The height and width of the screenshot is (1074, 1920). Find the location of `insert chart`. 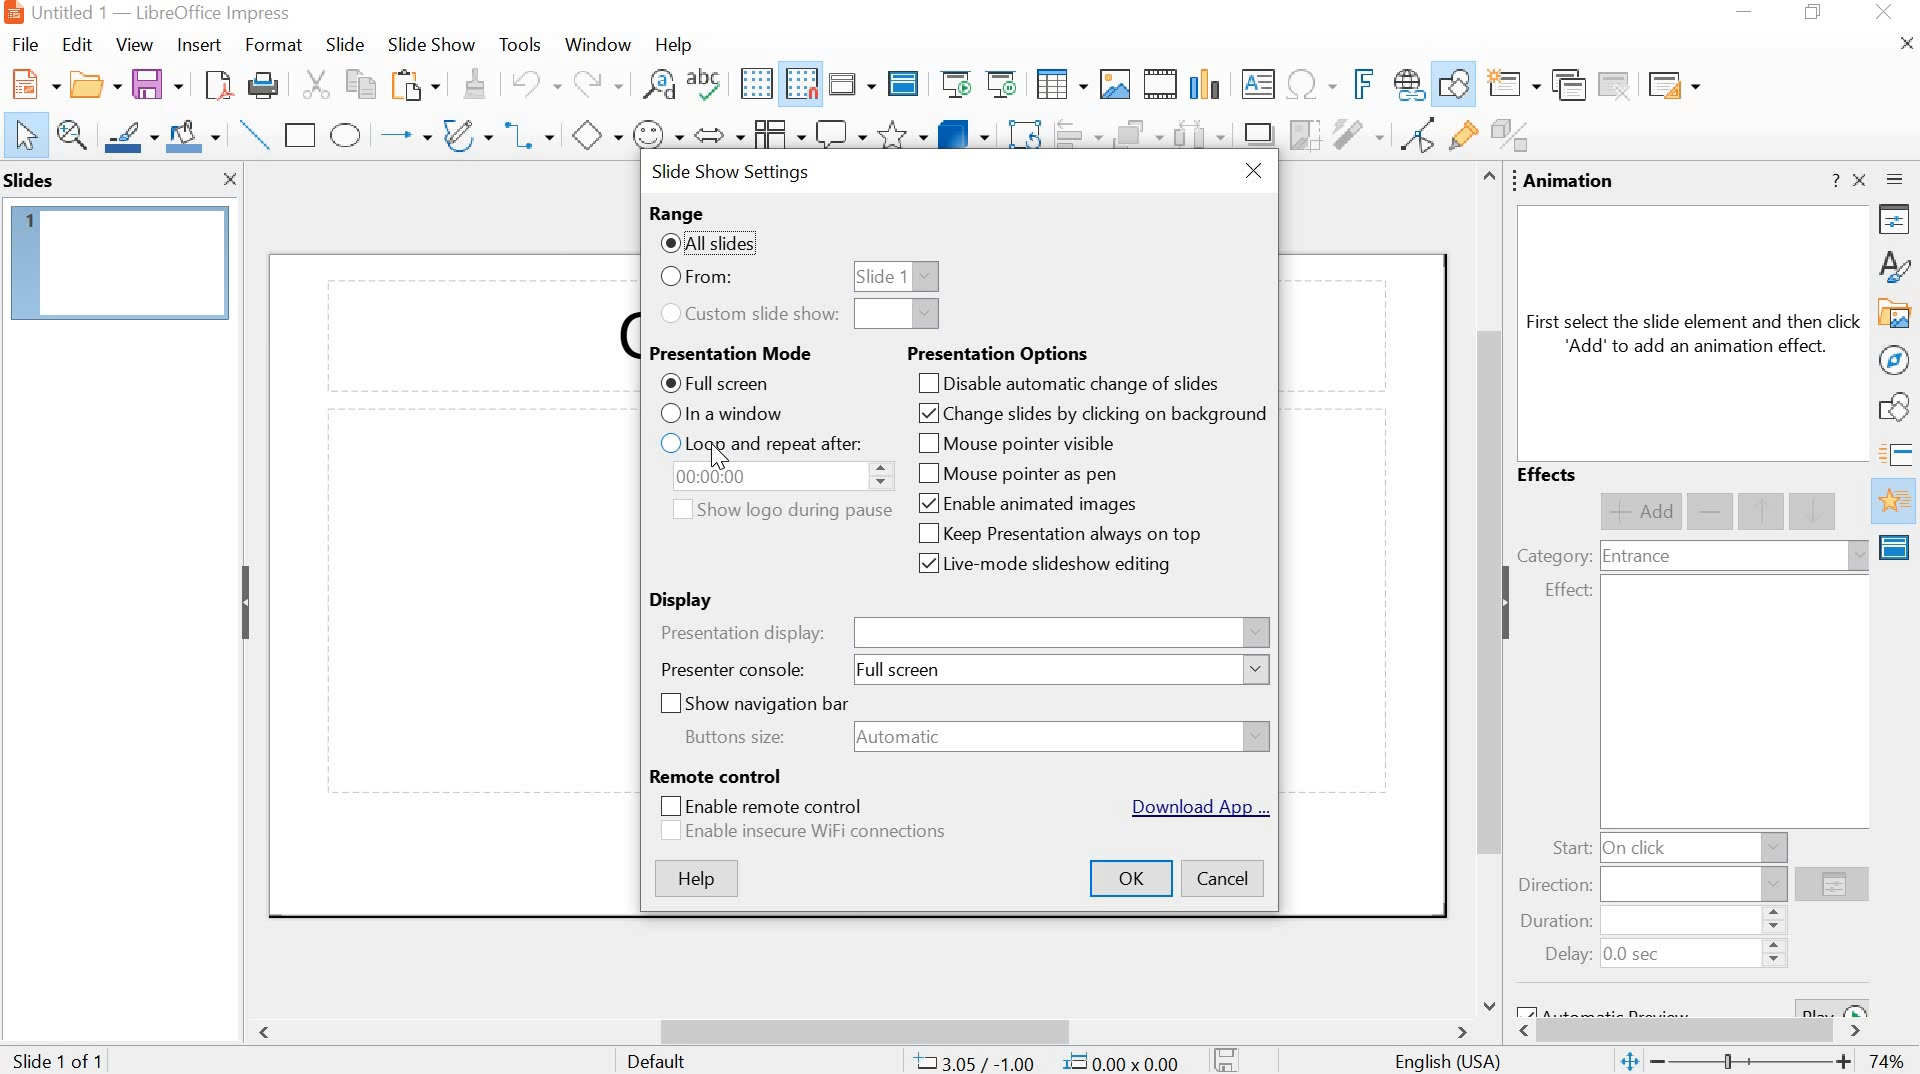

insert chart is located at coordinates (1209, 83).